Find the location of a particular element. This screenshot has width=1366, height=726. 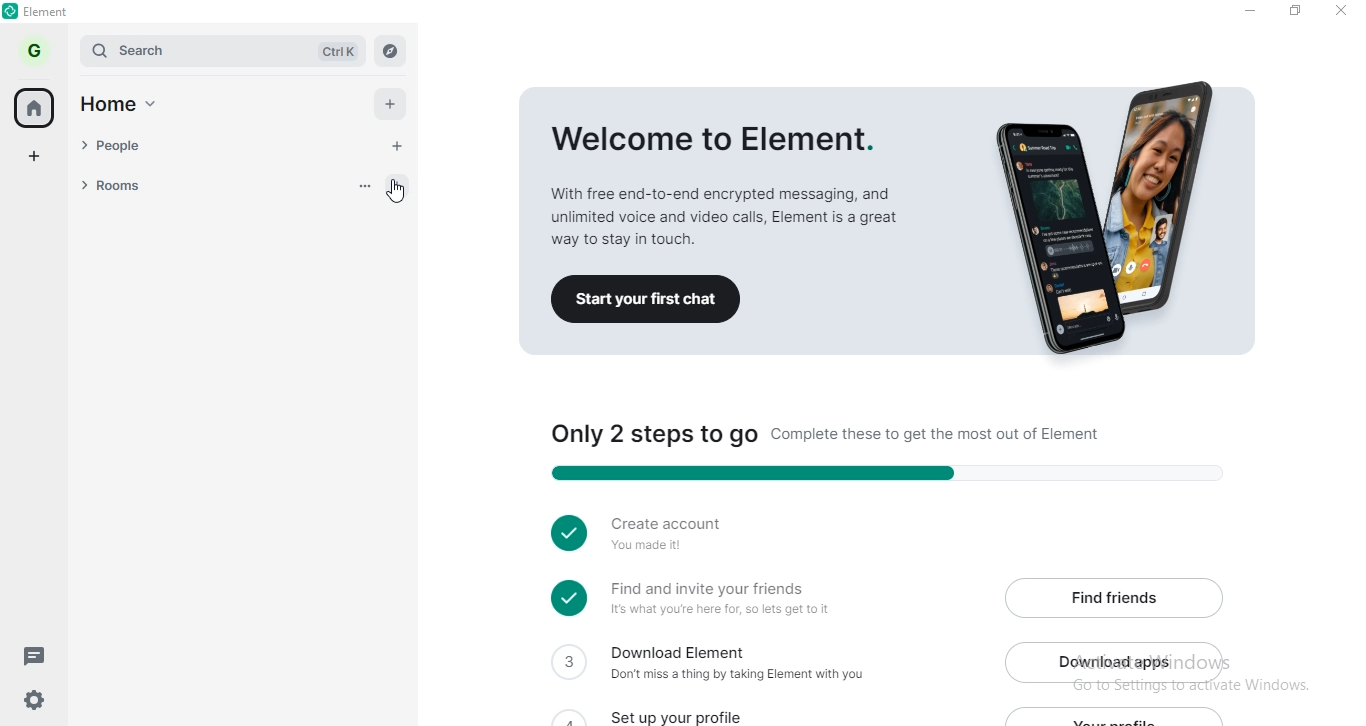

cursor is located at coordinates (400, 190).